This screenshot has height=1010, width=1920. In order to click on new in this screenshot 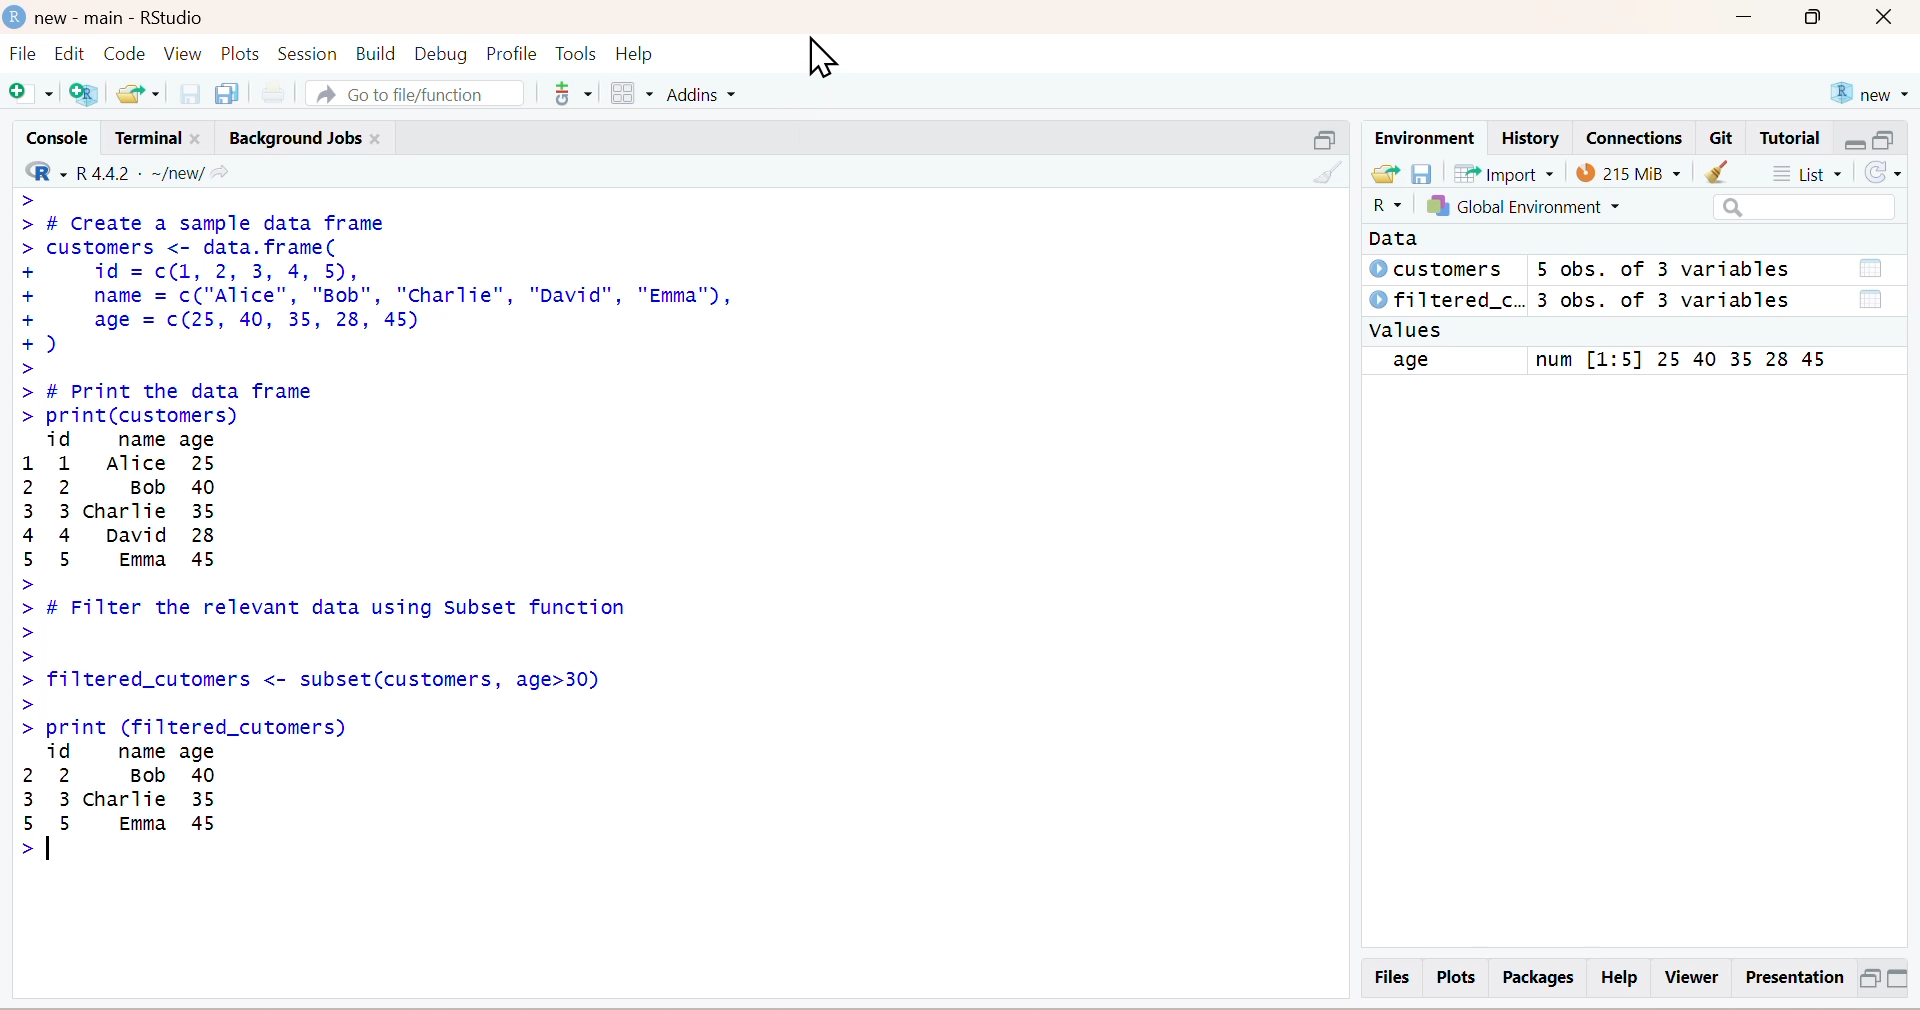, I will do `click(1868, 90)`.